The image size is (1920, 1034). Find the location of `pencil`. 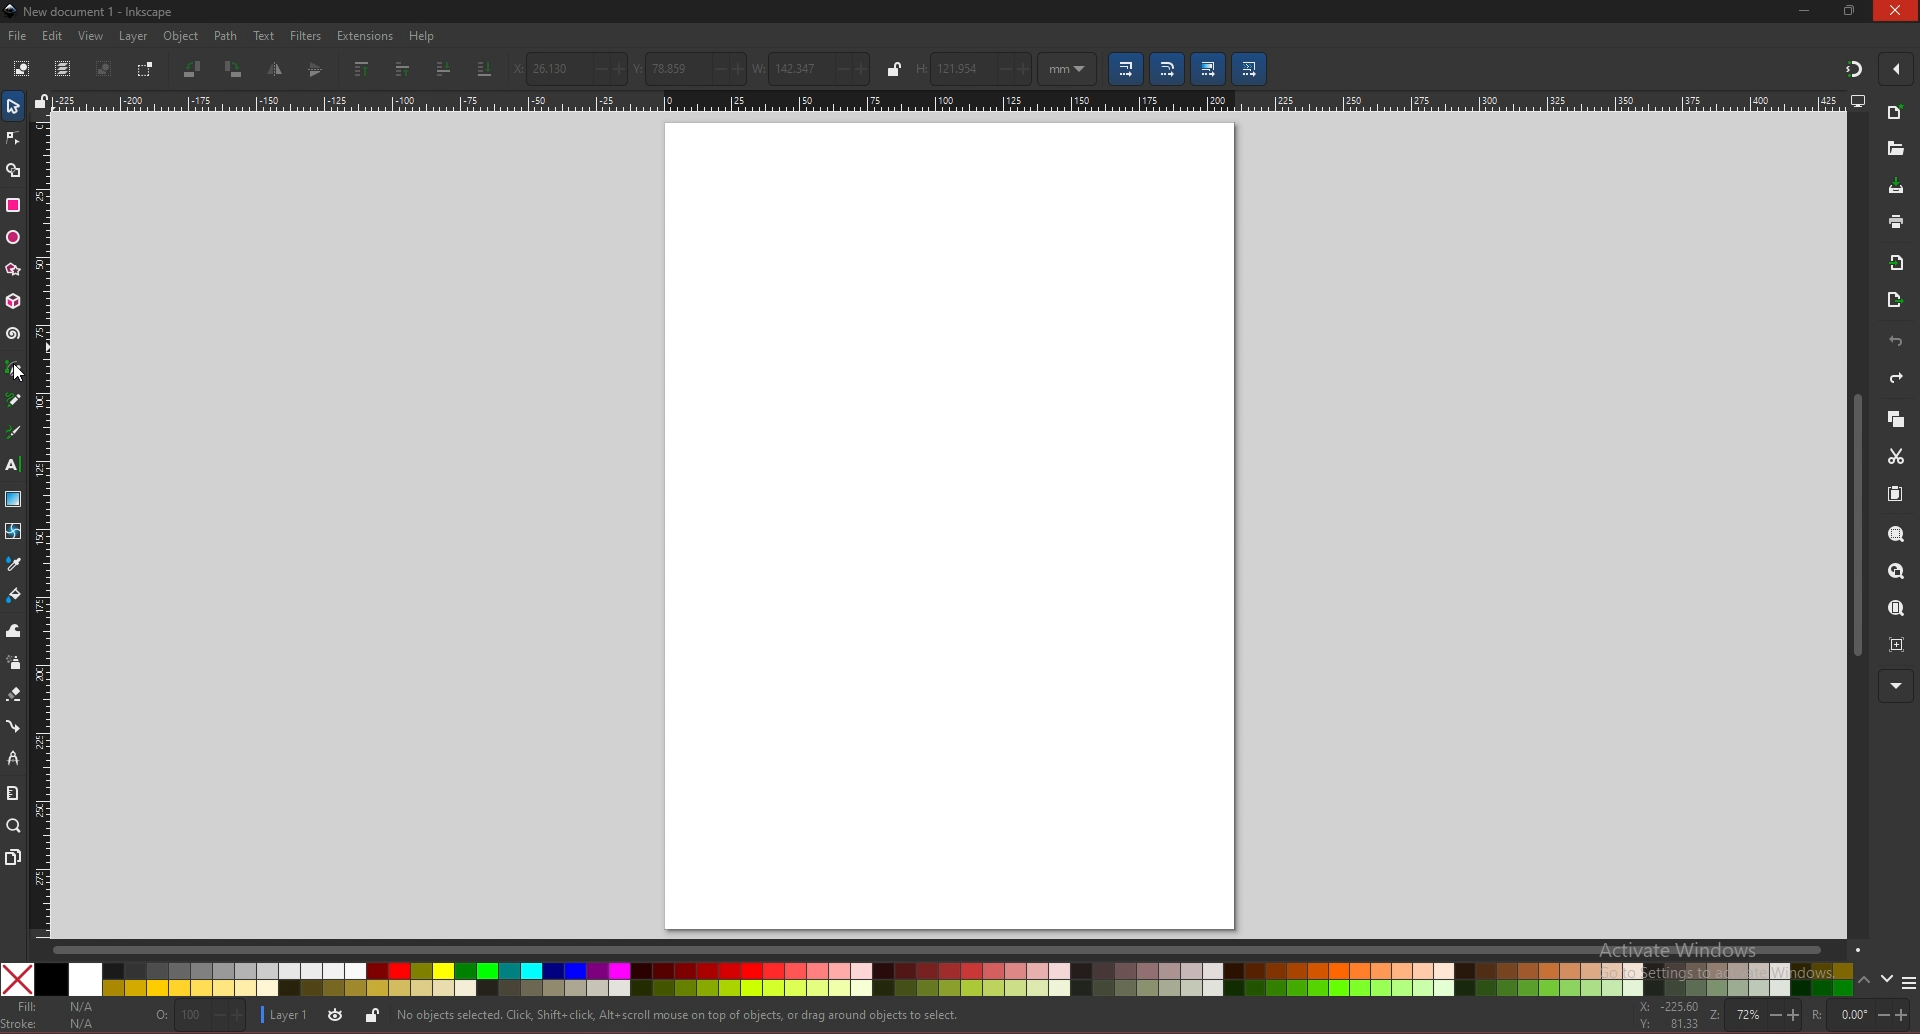

pencil is located at coordinates (14, 399).